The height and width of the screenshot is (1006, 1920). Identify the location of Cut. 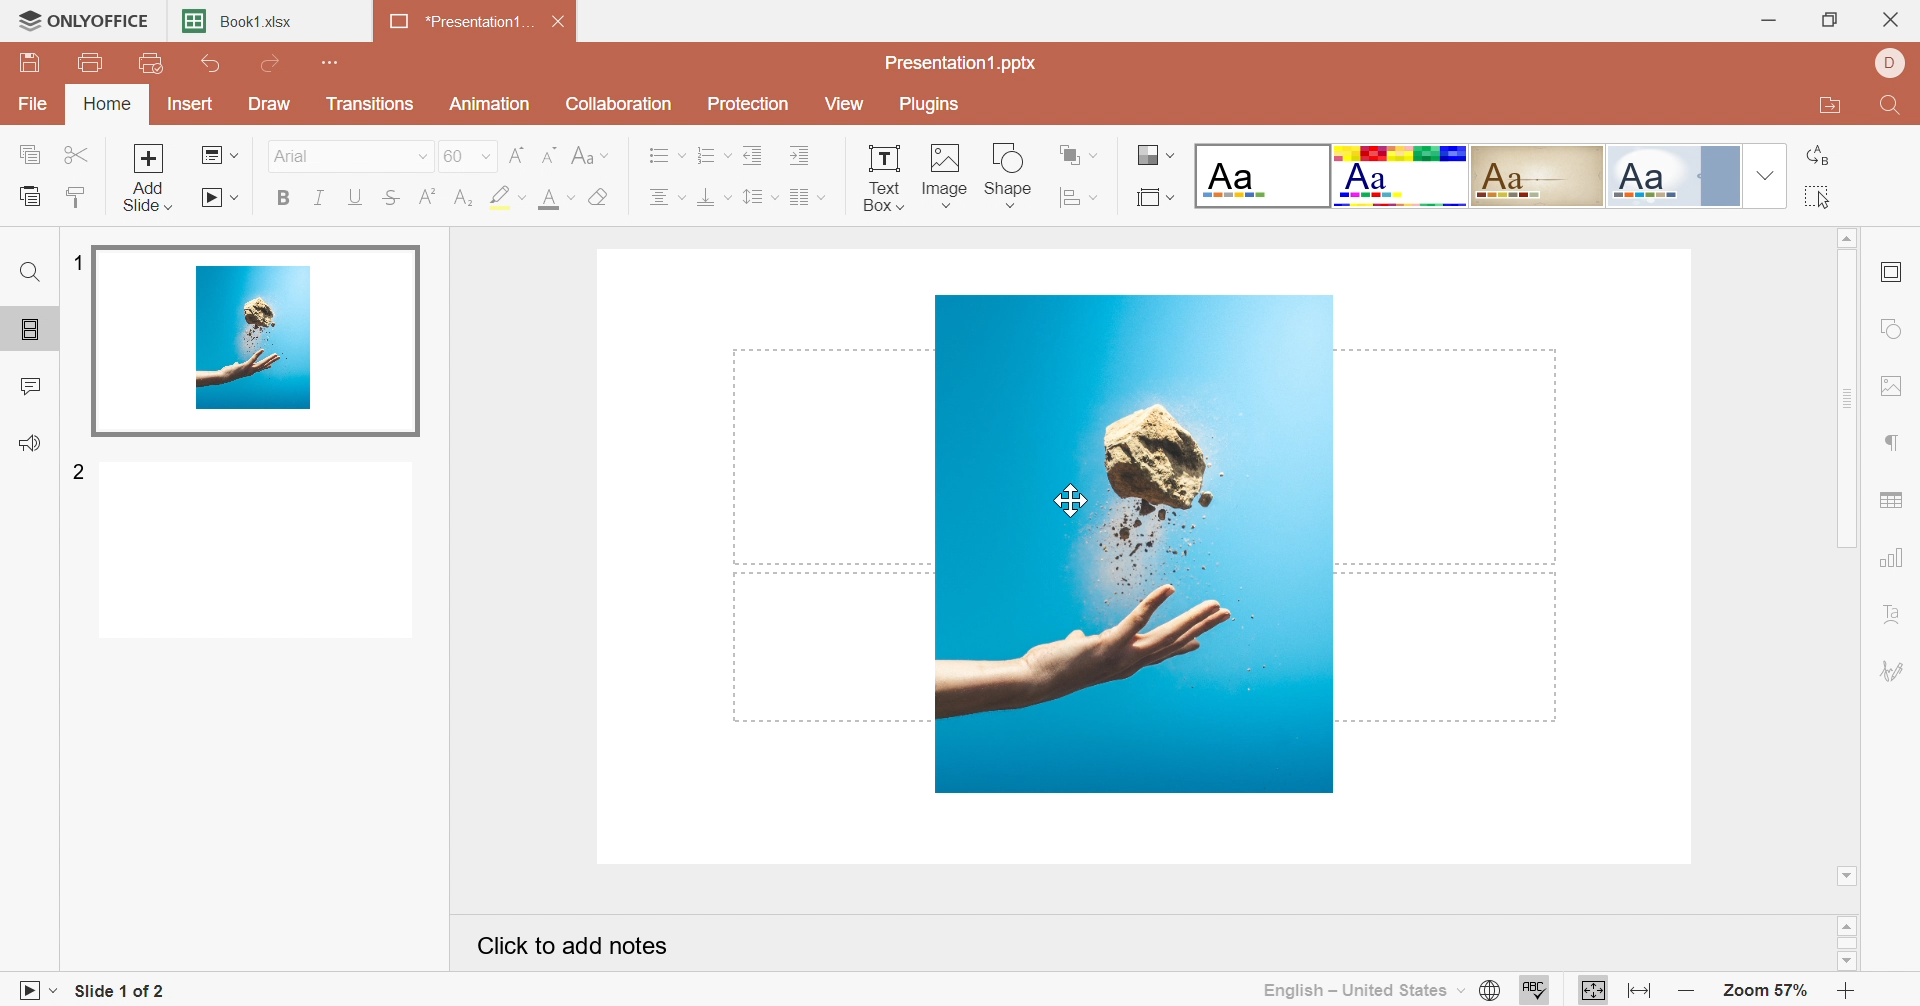
(79, 154).